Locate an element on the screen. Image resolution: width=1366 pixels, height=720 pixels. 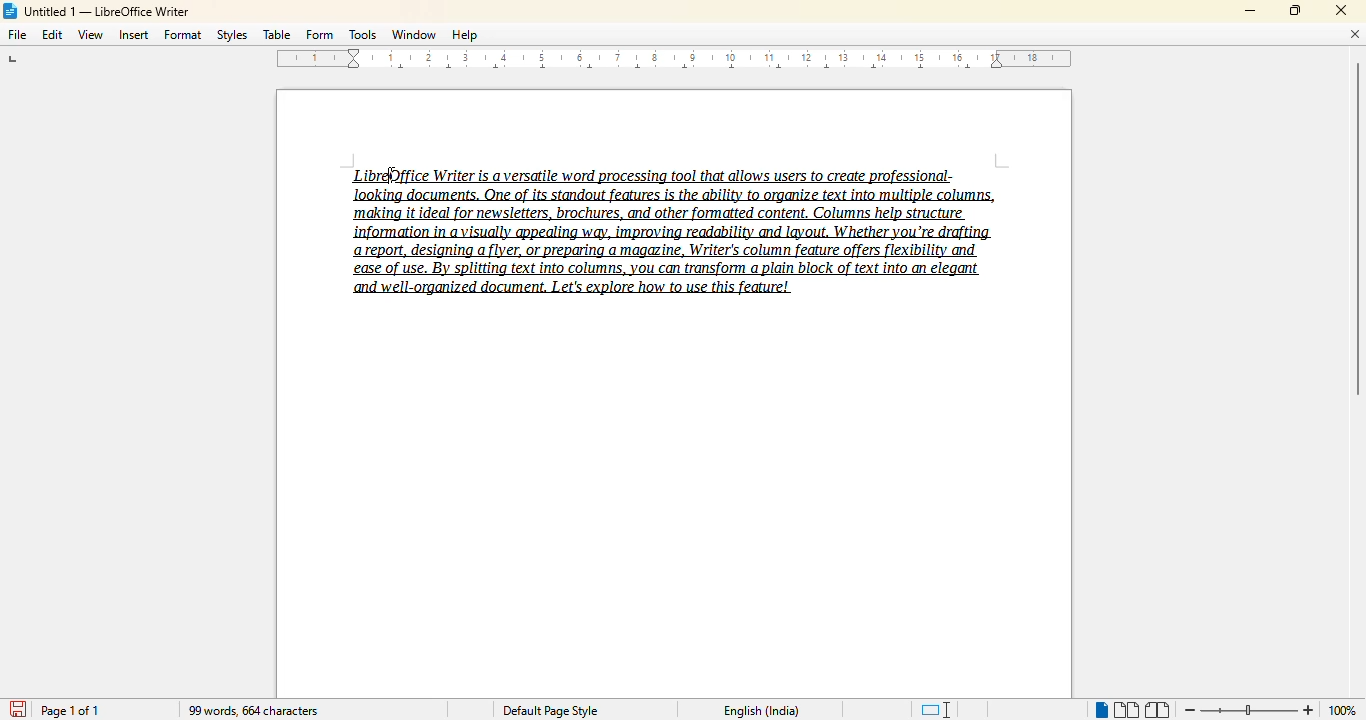
Change zoom level is located at coordinates (1250, 707).